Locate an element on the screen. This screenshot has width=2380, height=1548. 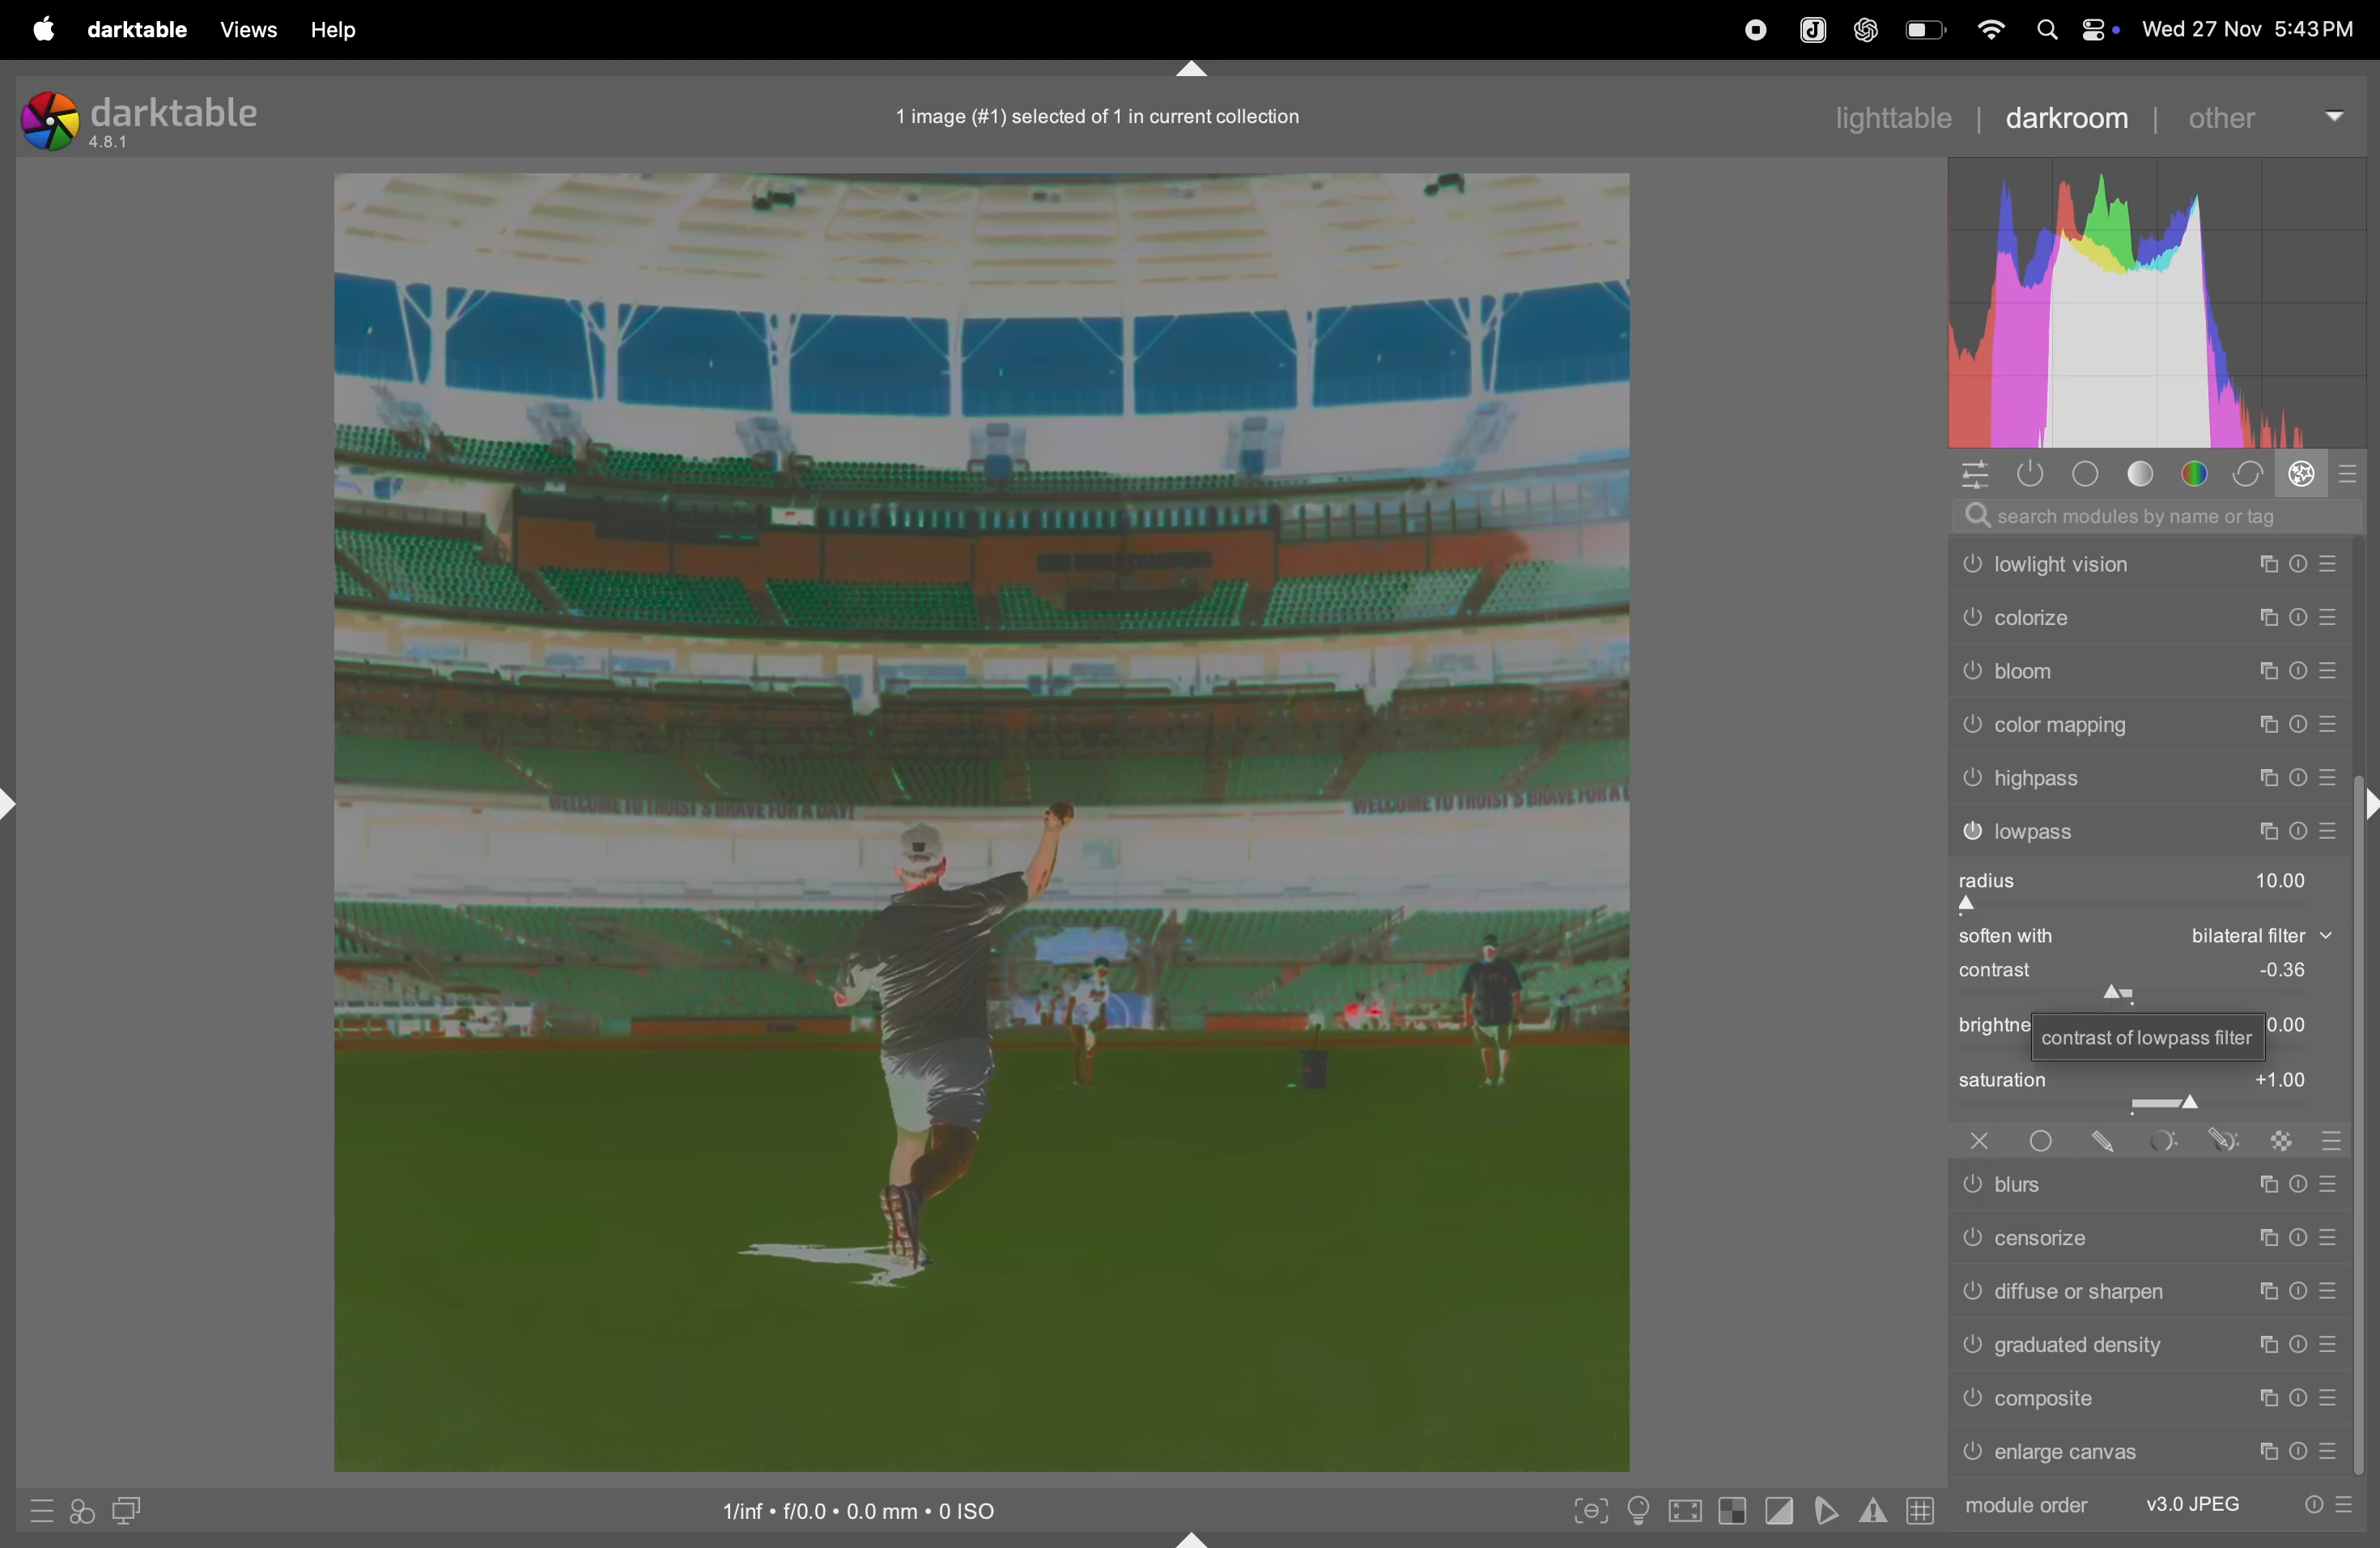
blending options is located at coordinates (2333, 1142).